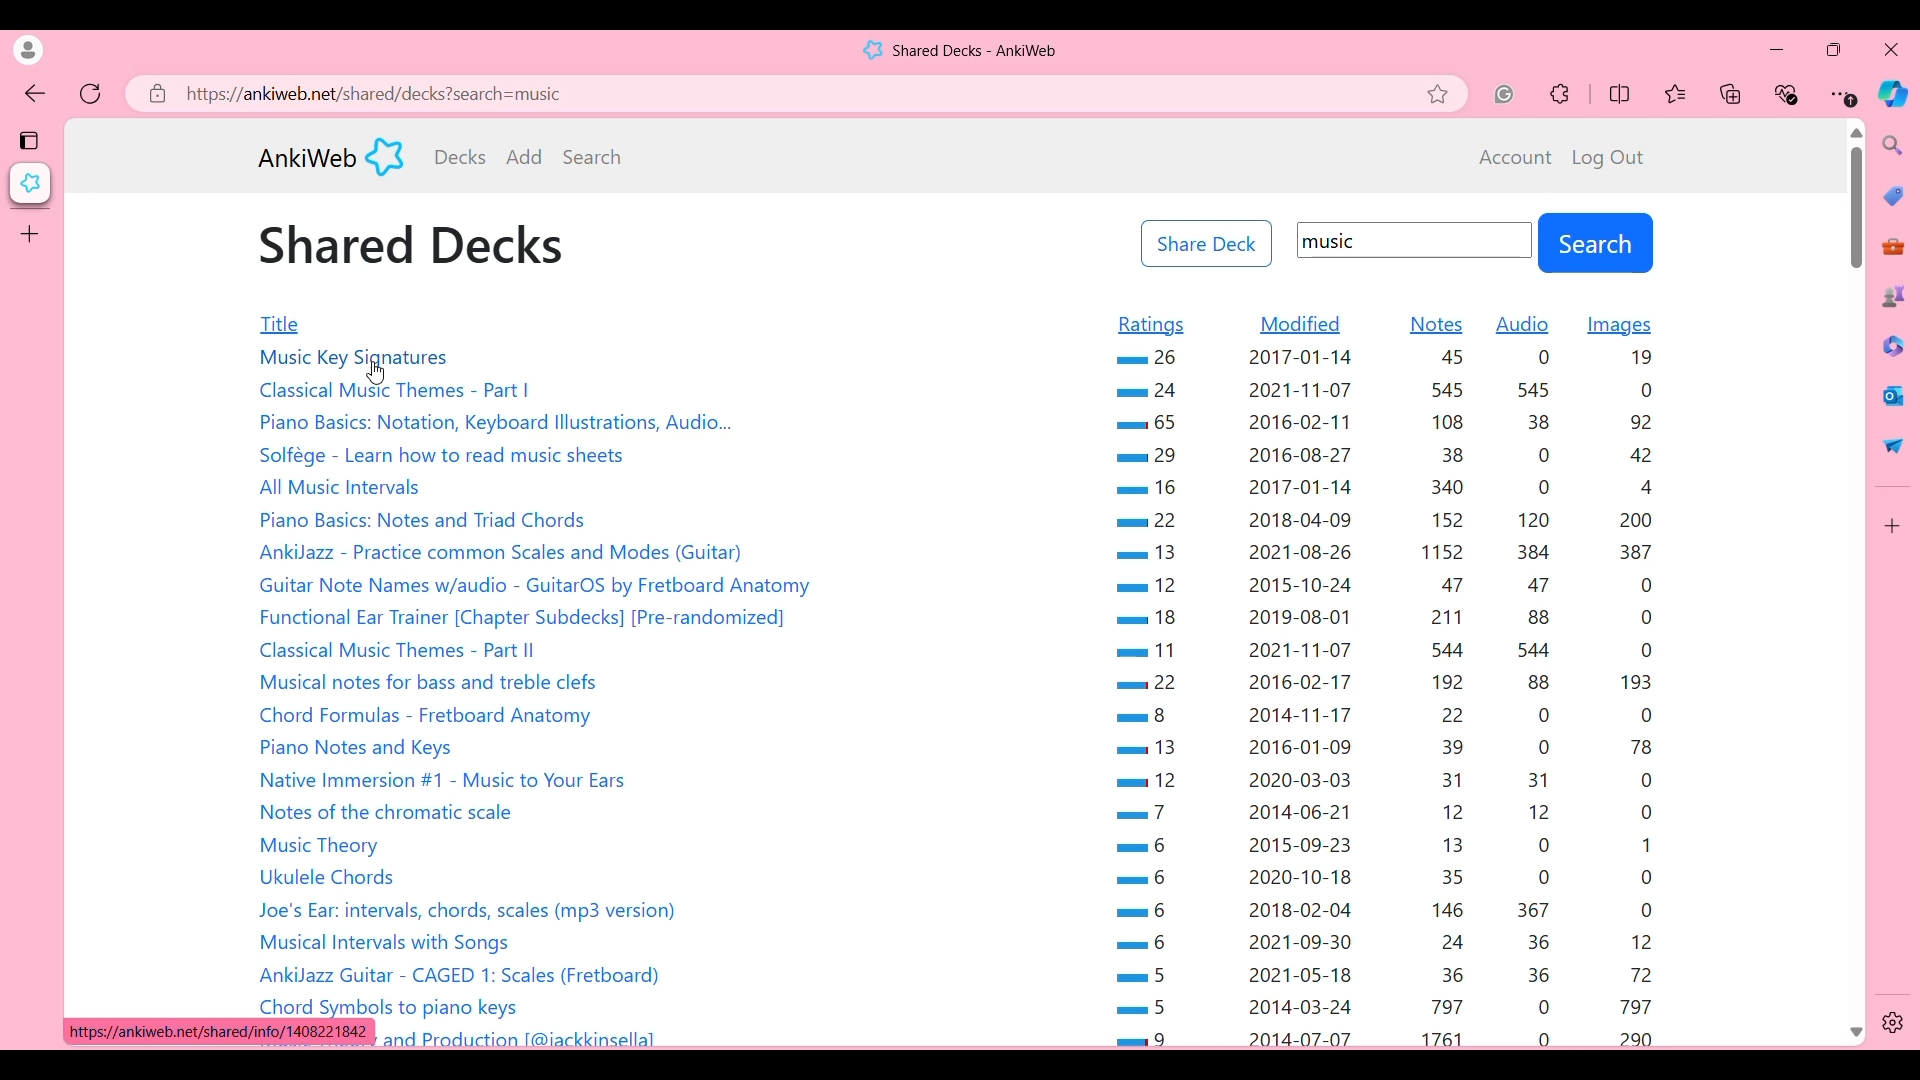 The width and height of the screenshot is (1920, 1080). What do you see at coordinates (357, 357) in the screenshot?
I see `Music Key Signatures` at bounding box center [357, 357].